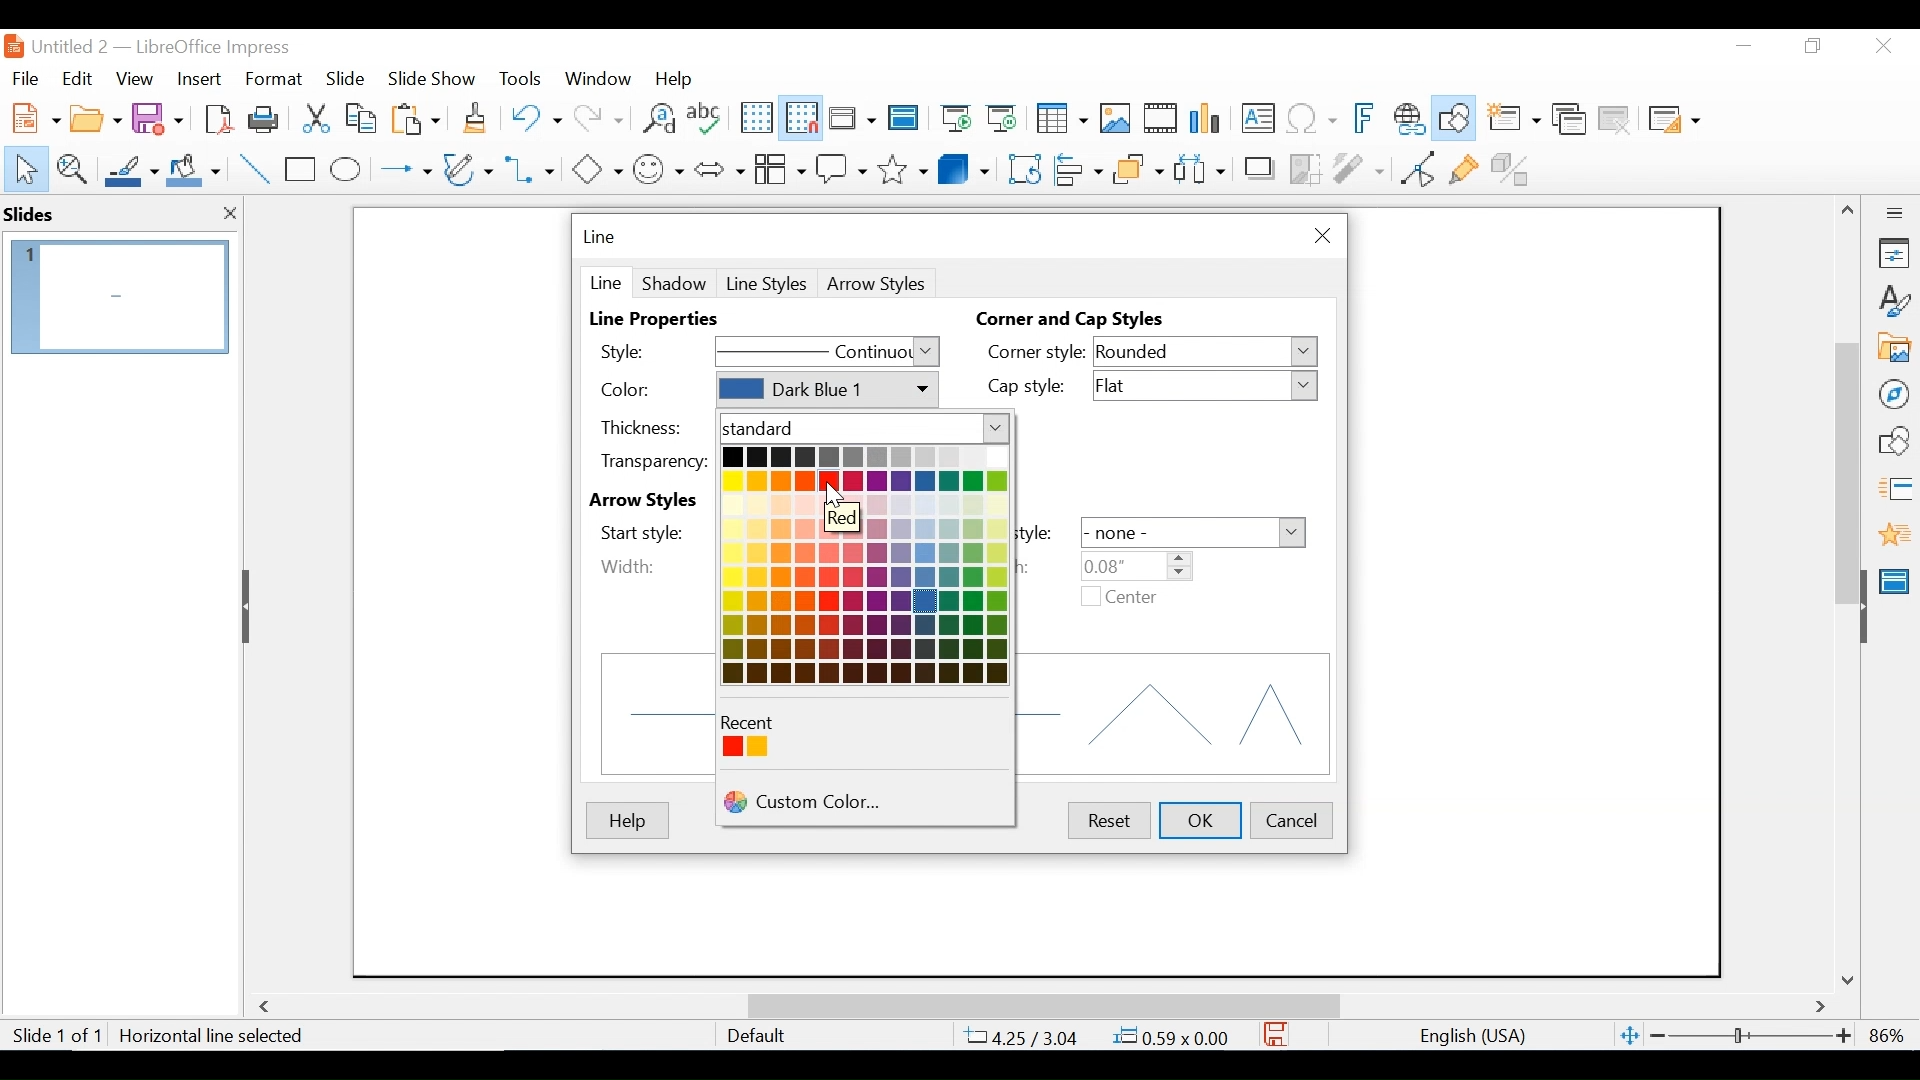 This screenshot has width=1920, height=1080. Describe the element at coordinates (1091, 596) in the screenshot. I see `checkbox` at that location.